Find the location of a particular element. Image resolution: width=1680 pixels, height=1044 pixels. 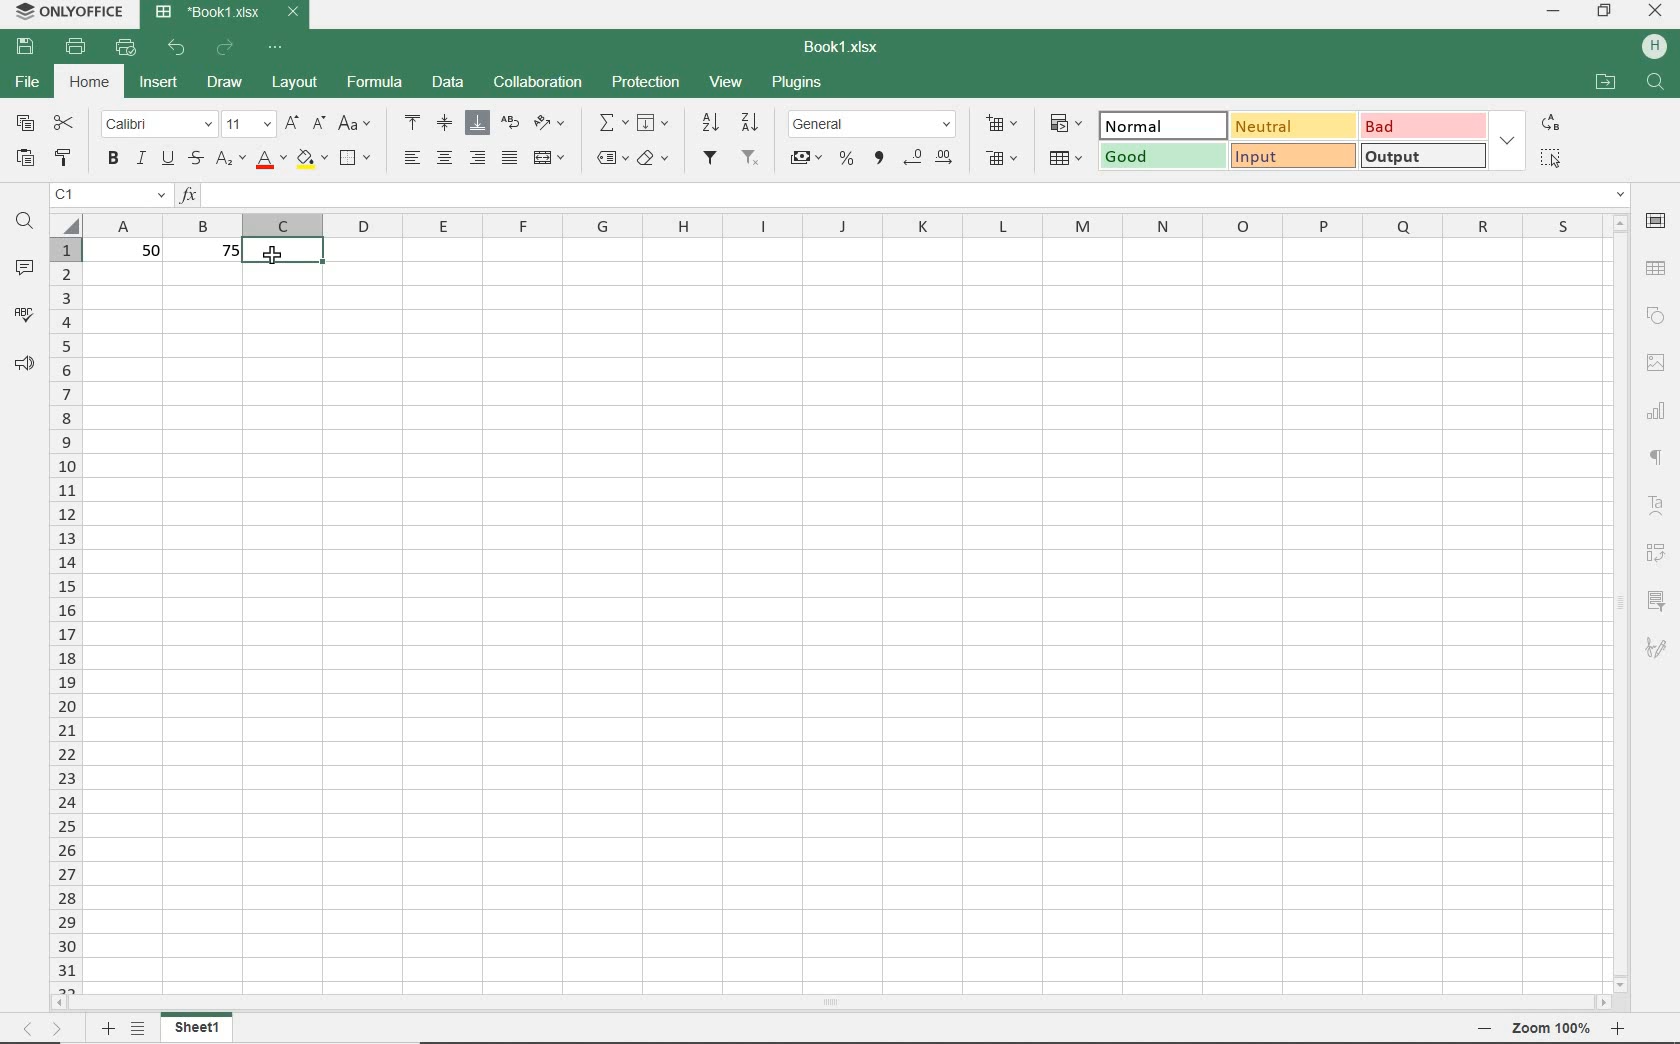

increment font size is located at coordinates (292, 122).